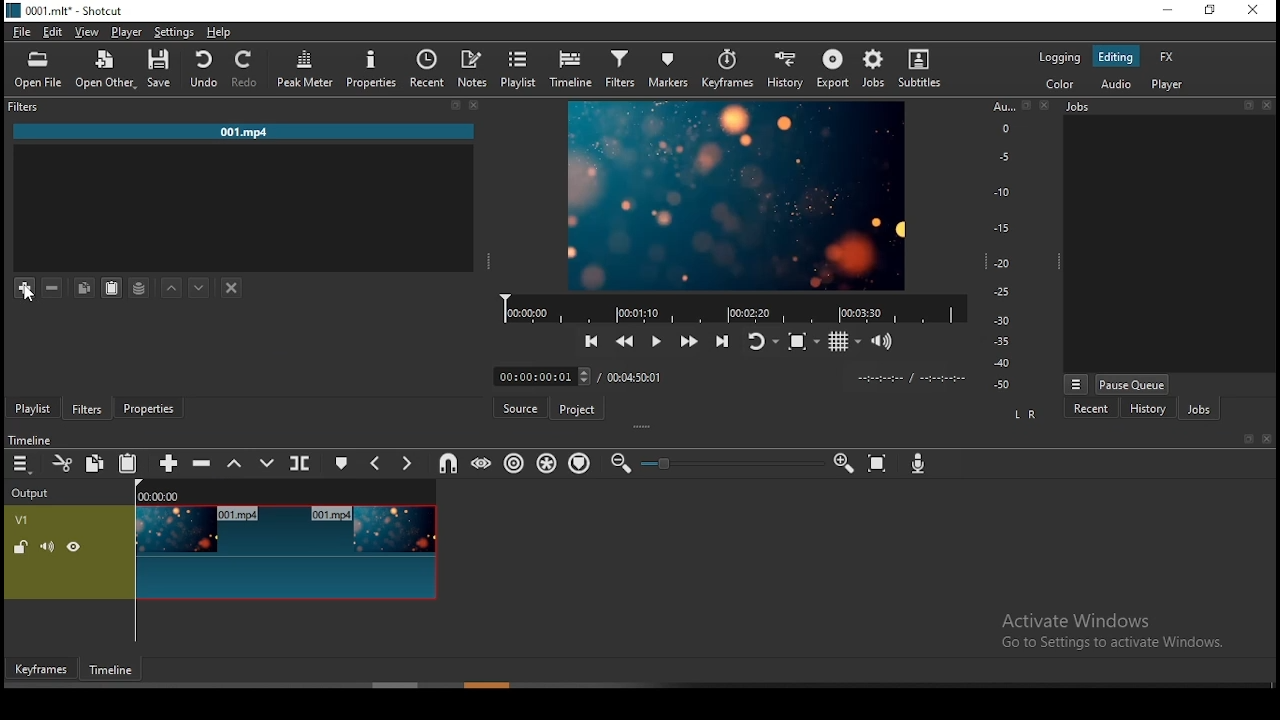 The height and width of the screenshot is (720, 1280). Describe the element at coordinates (1203, 409) in the screenshot. I see `jobs` at that location.